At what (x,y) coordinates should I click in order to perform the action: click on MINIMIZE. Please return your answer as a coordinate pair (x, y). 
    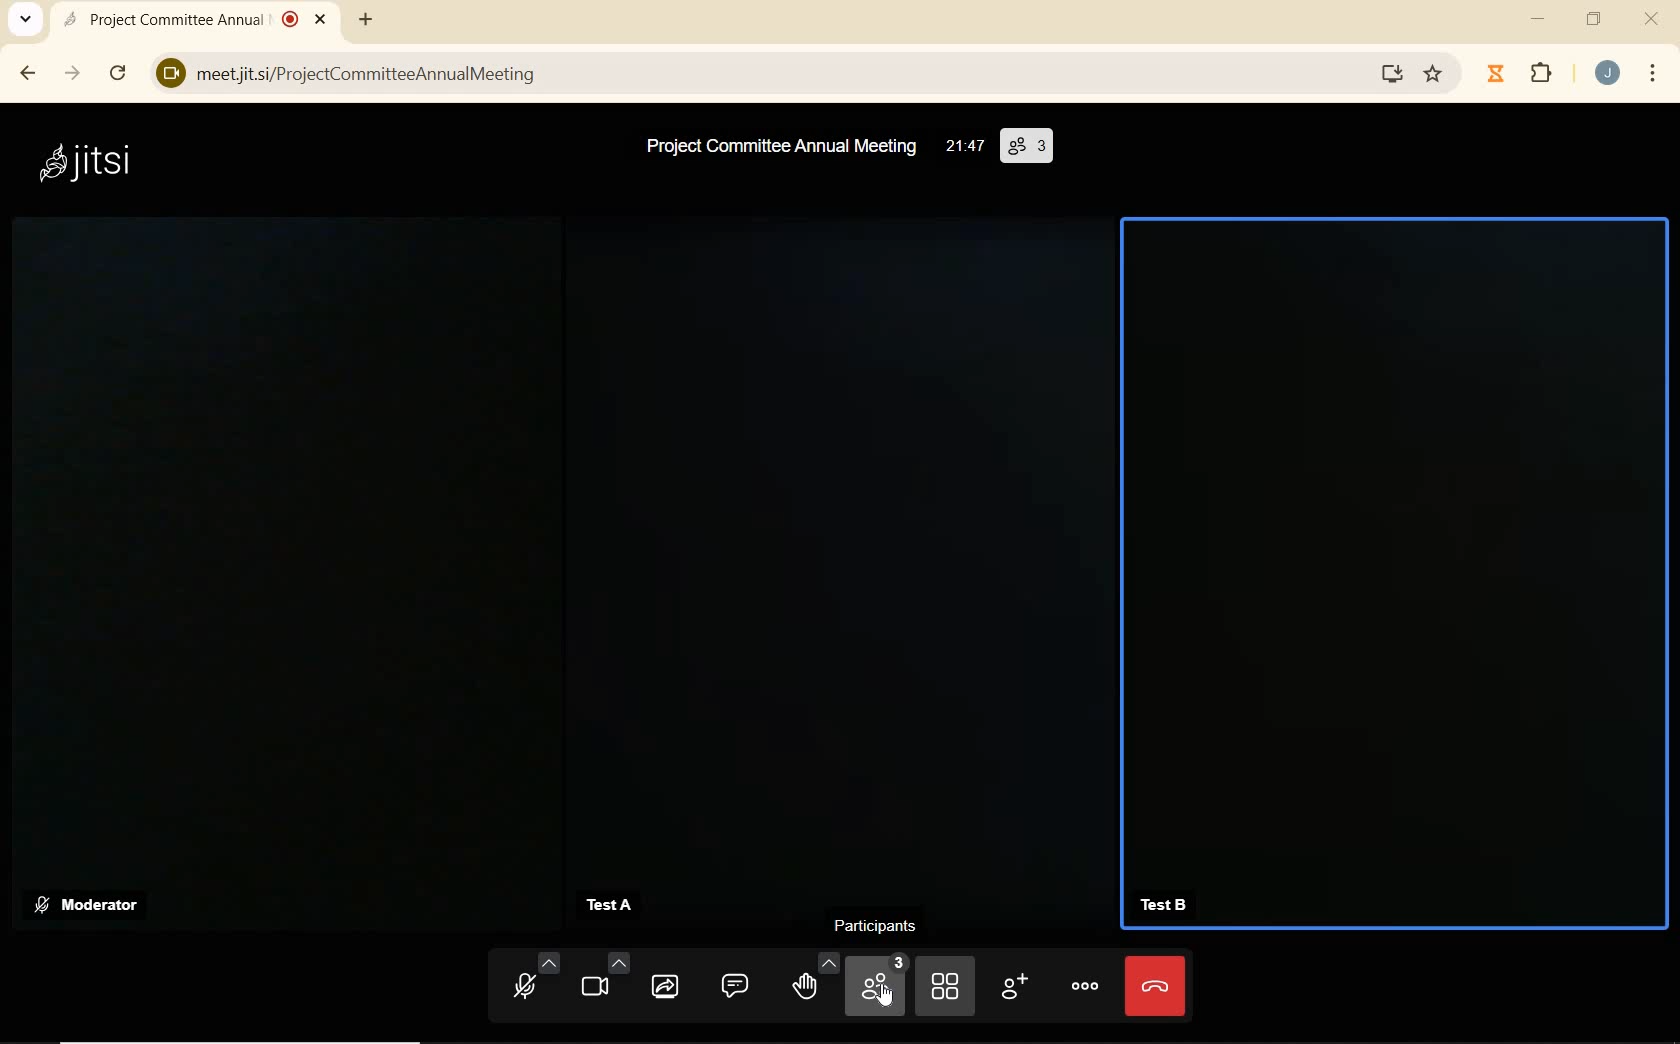
    Looking at the image, I should click on (1538, 20).